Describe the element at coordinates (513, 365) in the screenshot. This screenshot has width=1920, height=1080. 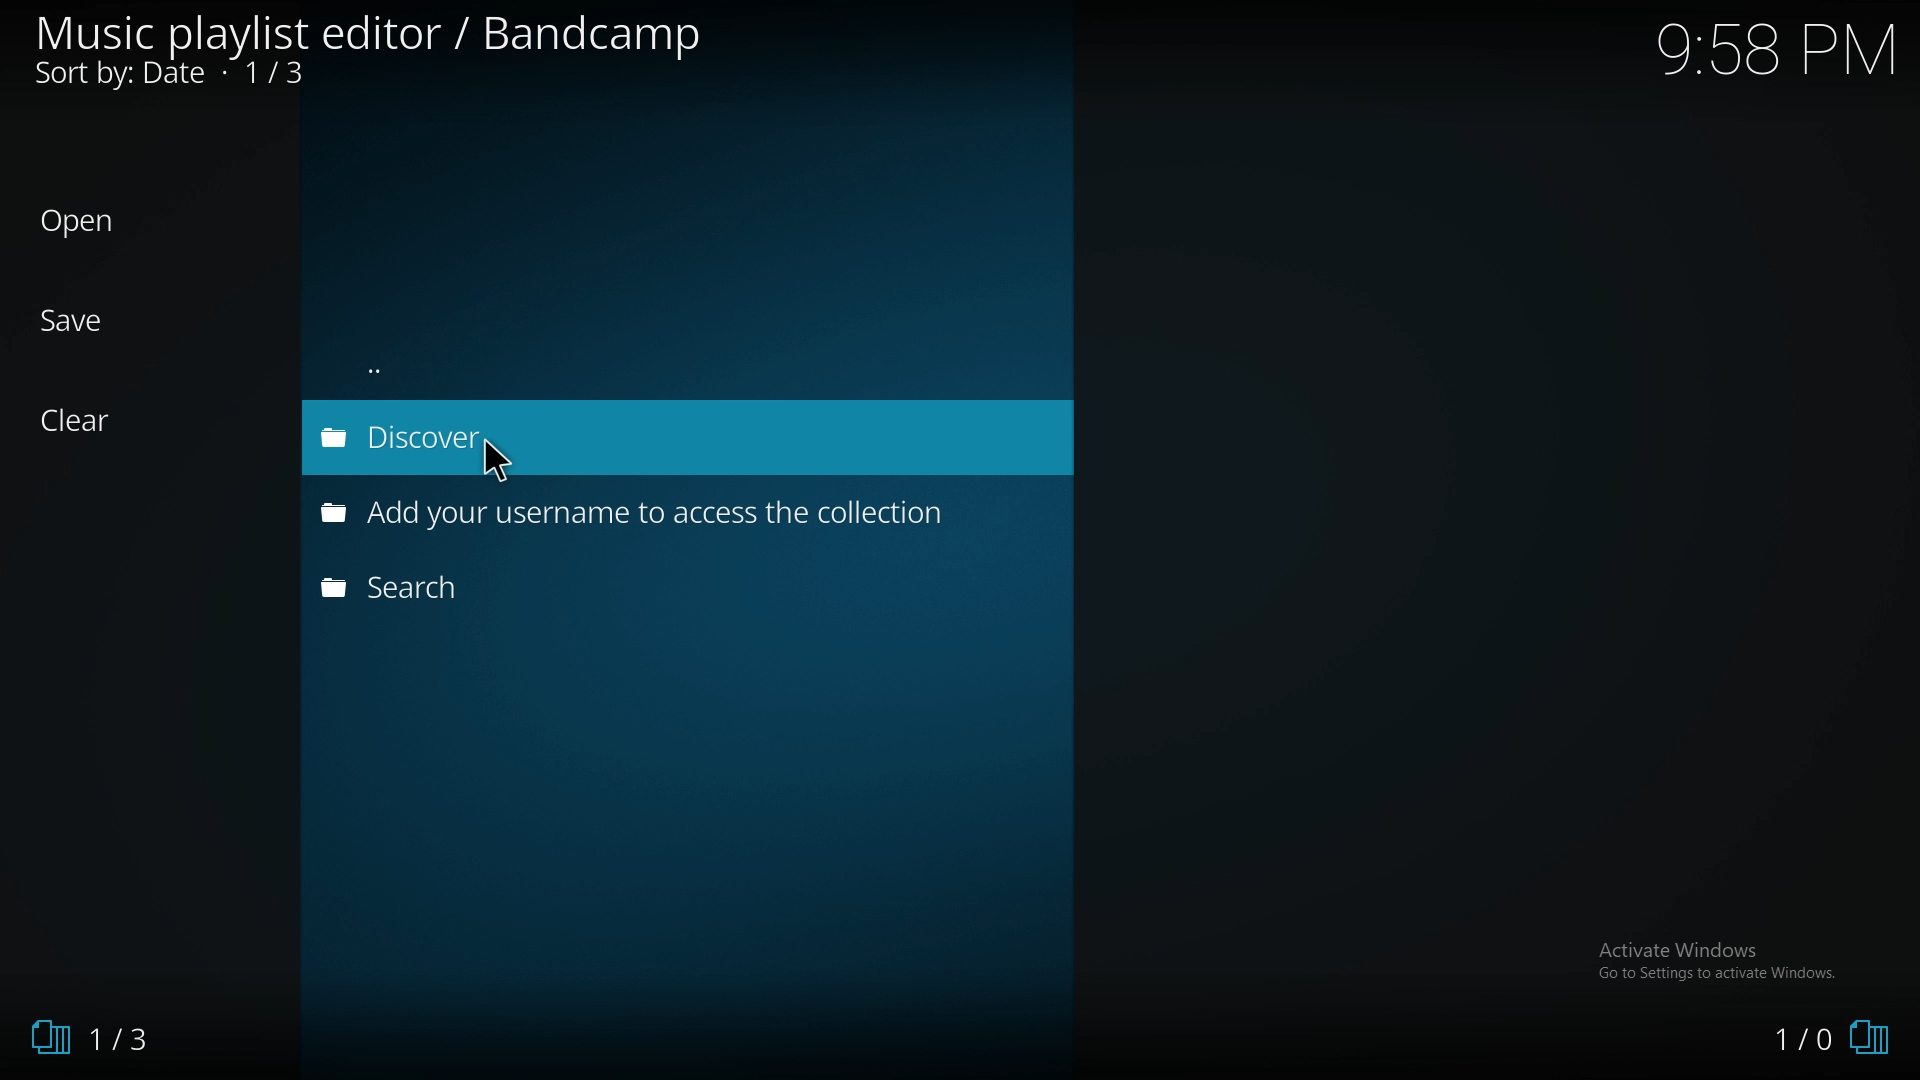
I see `back` at that location.